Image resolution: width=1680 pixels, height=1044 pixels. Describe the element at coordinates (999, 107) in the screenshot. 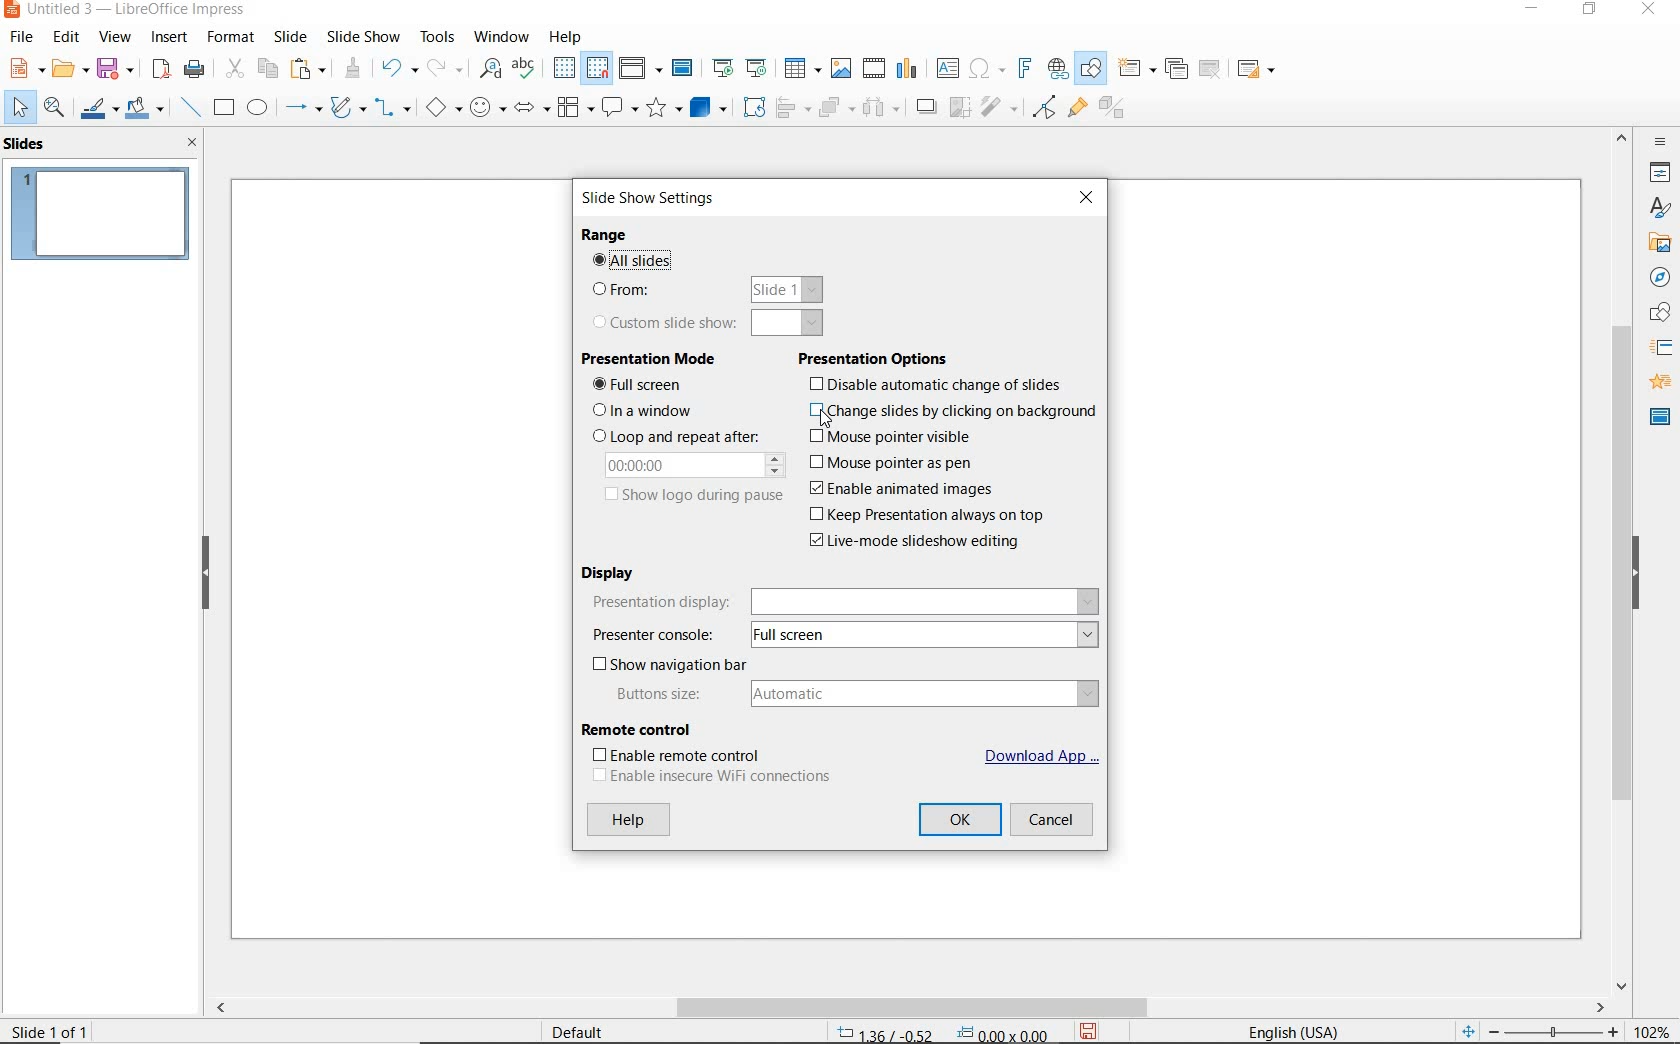

I see `FILTER` at that location.